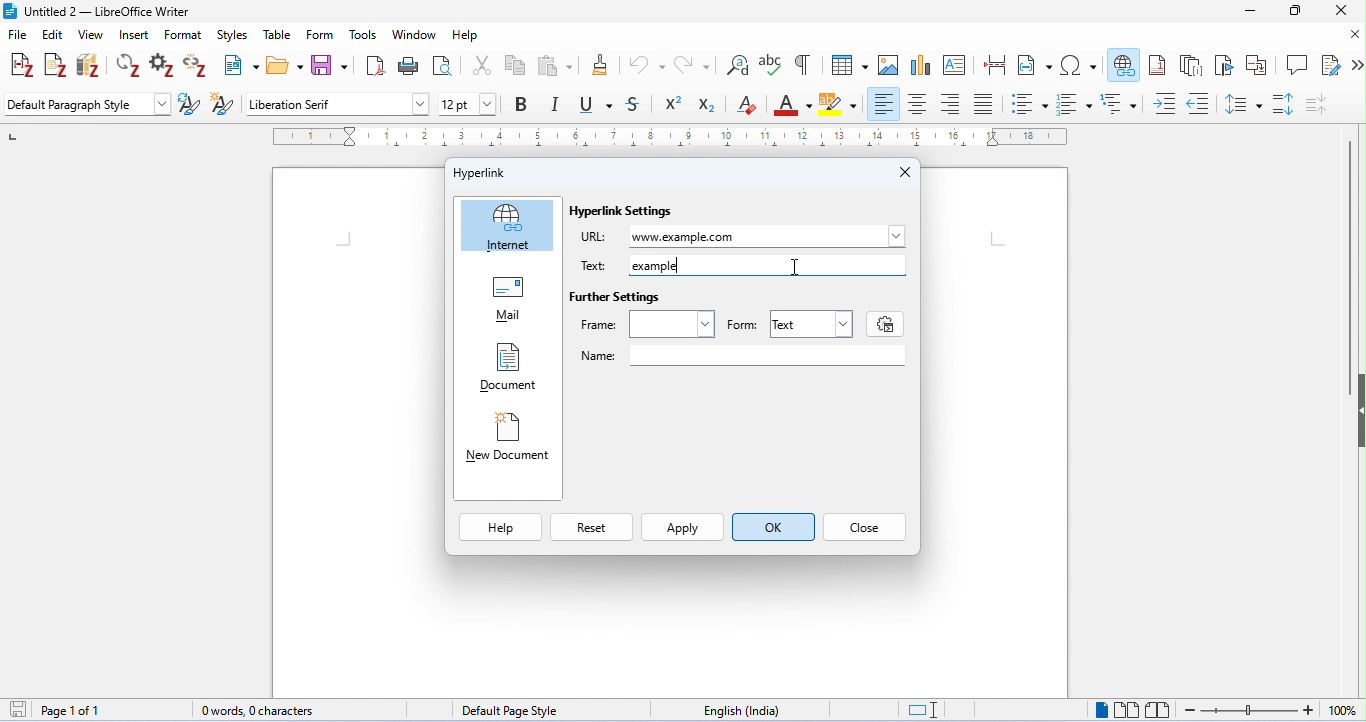 This screenshot has height=722, width=1366. What do you see at coordinates (919, 105) in the screenshot?
I see `align center` at bounding box center [919, 105].